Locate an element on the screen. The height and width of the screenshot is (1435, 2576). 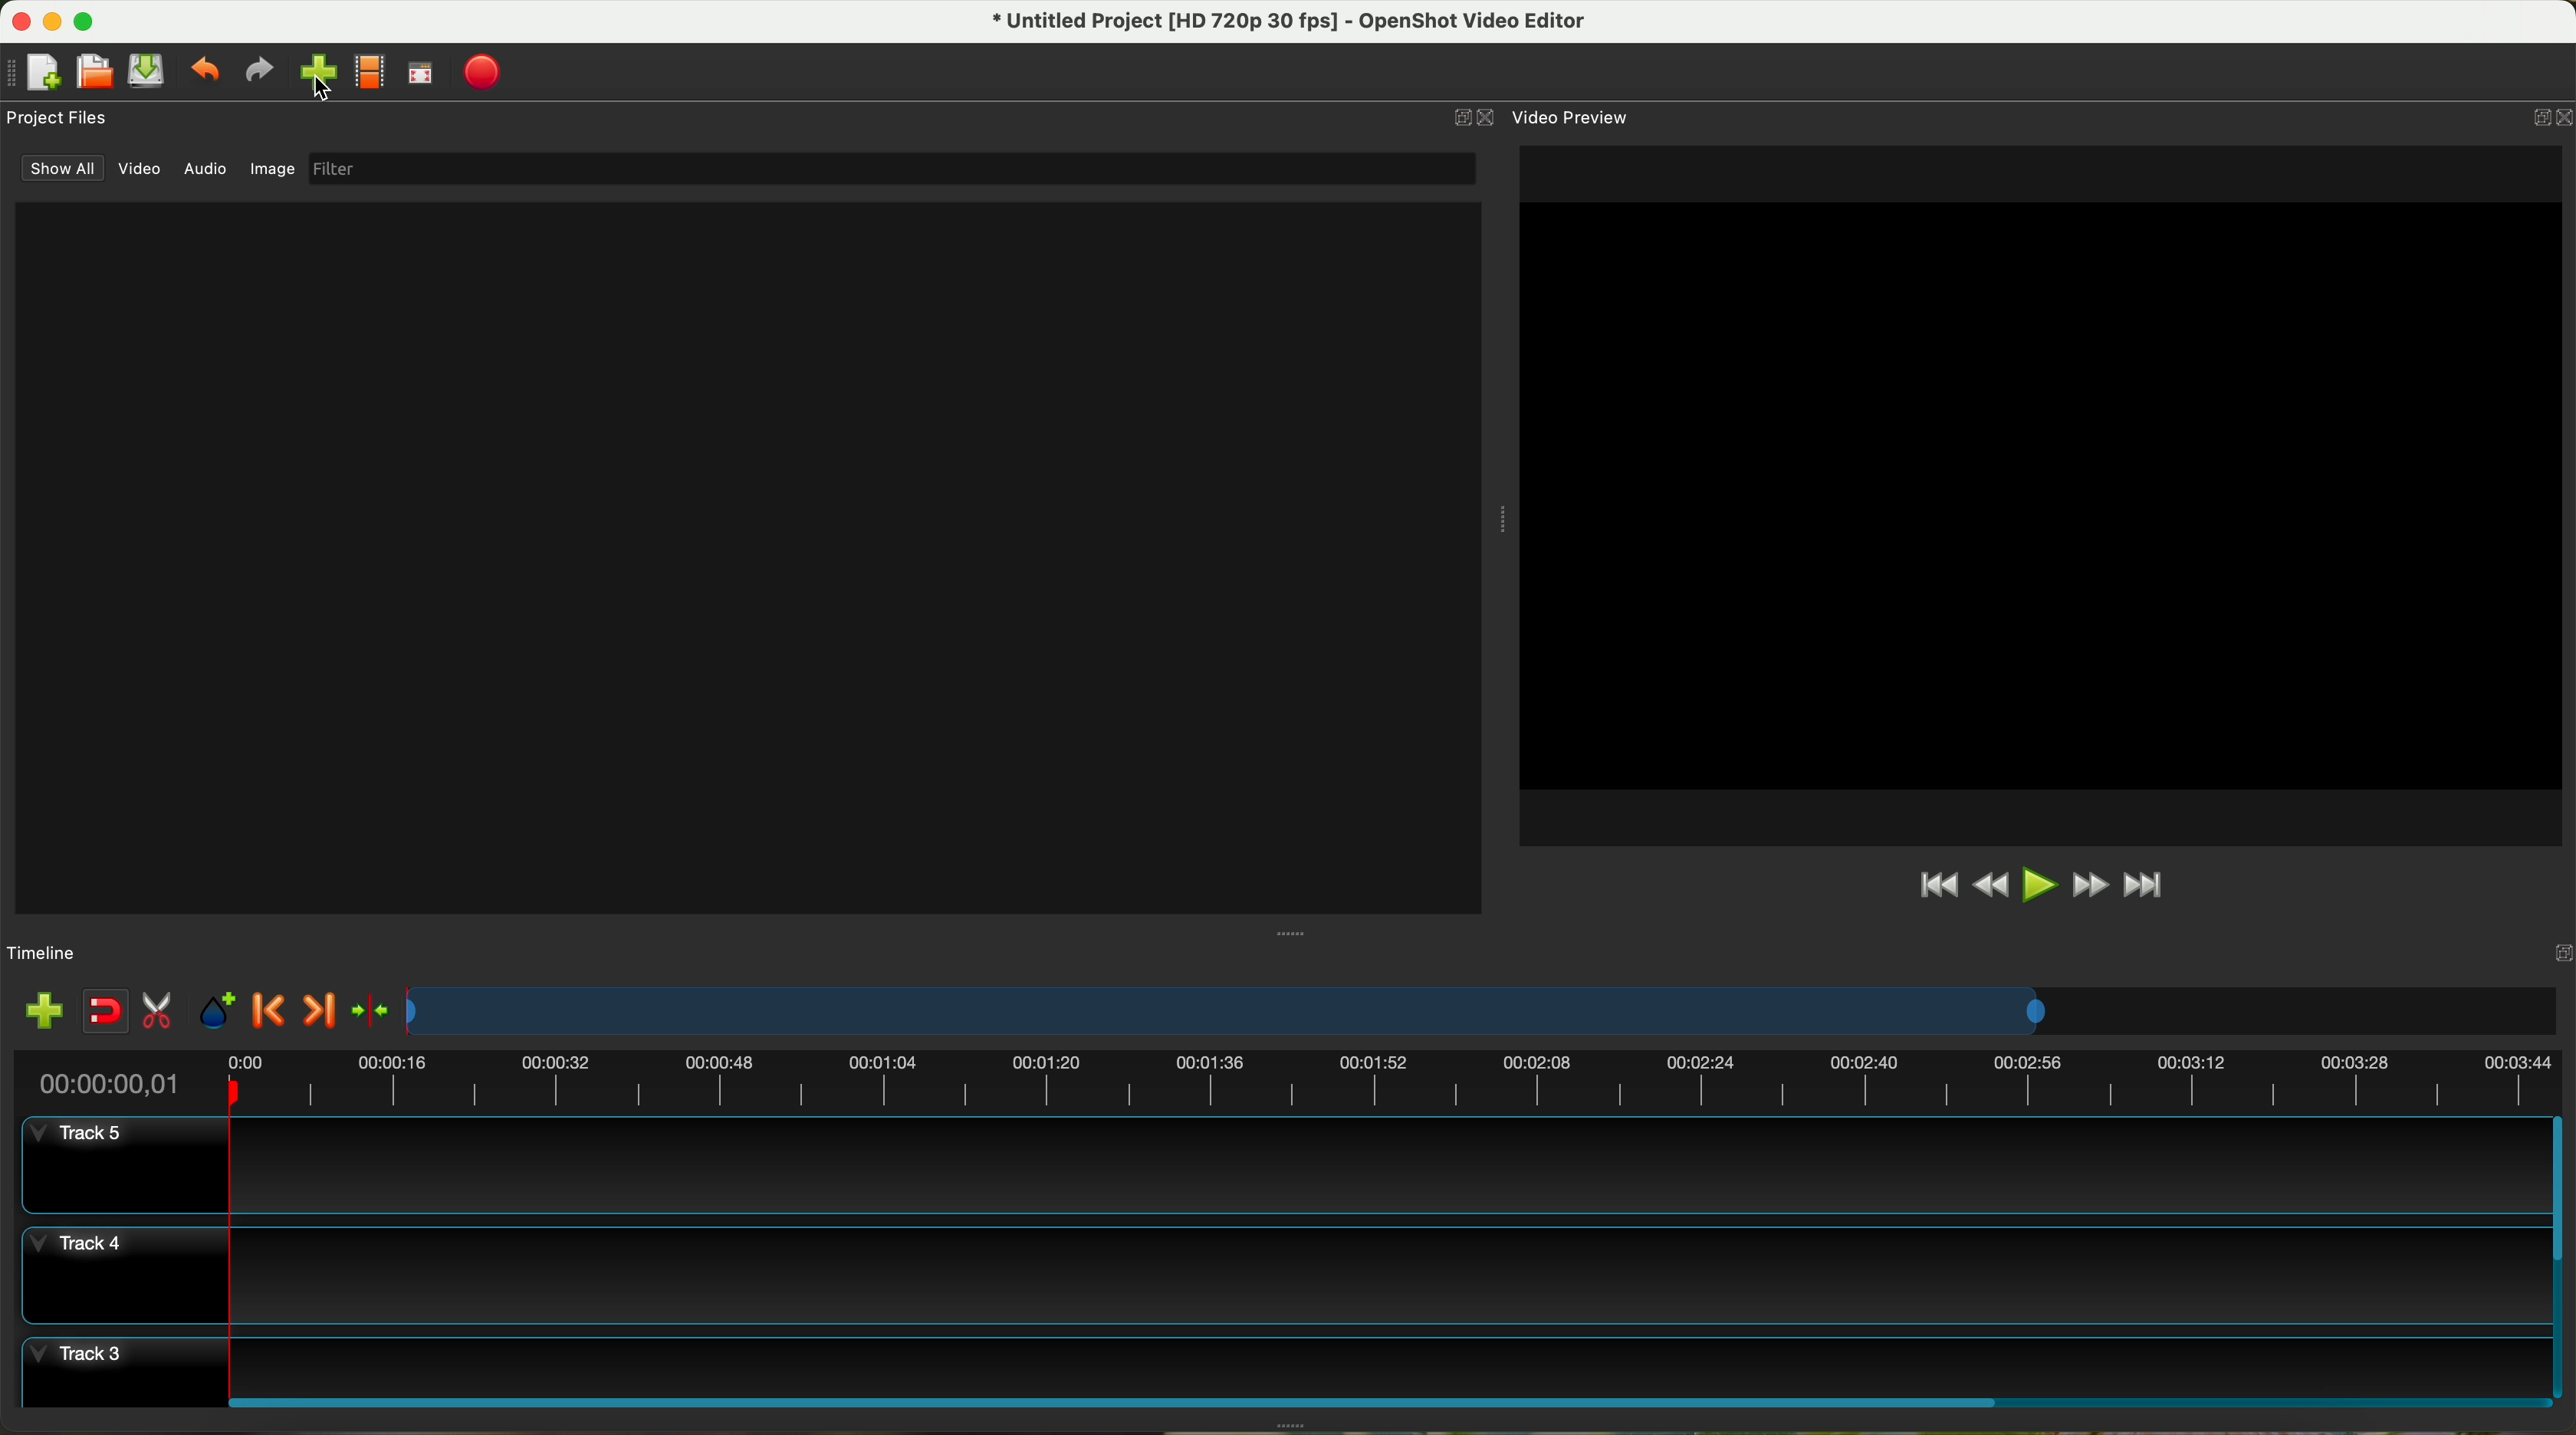
track 4 is located at coordinates (1281, 1275).